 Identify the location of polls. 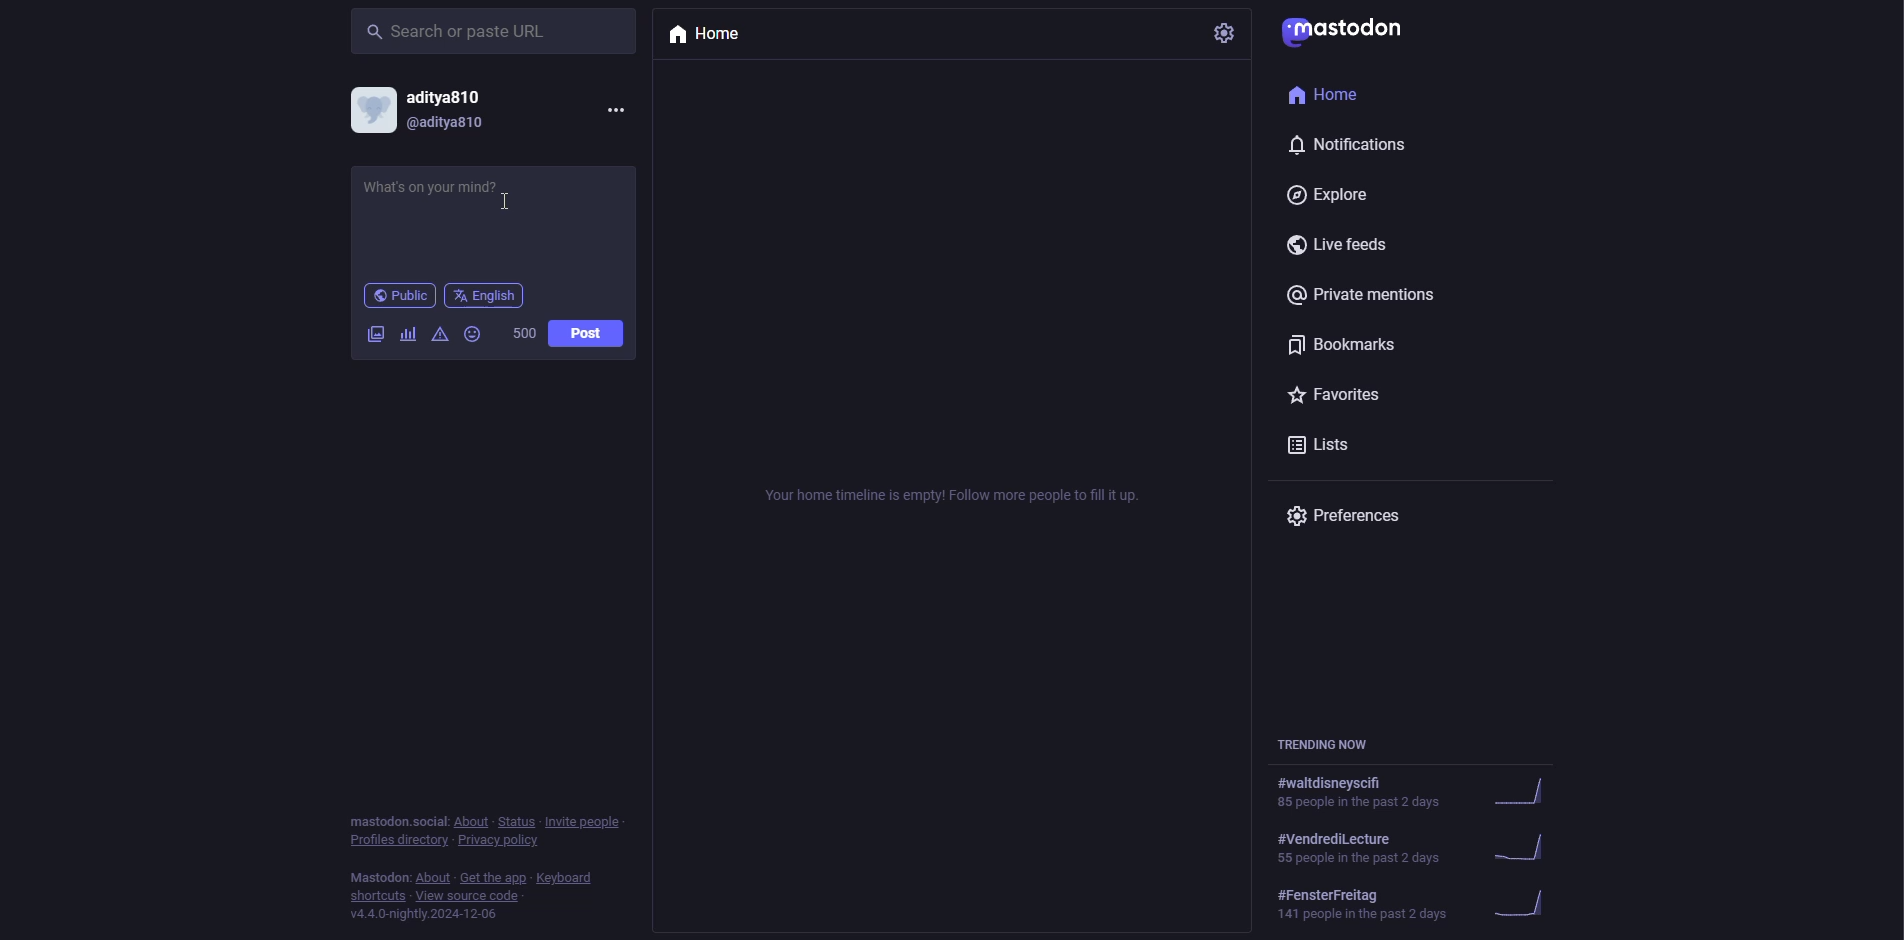
(407, 334).